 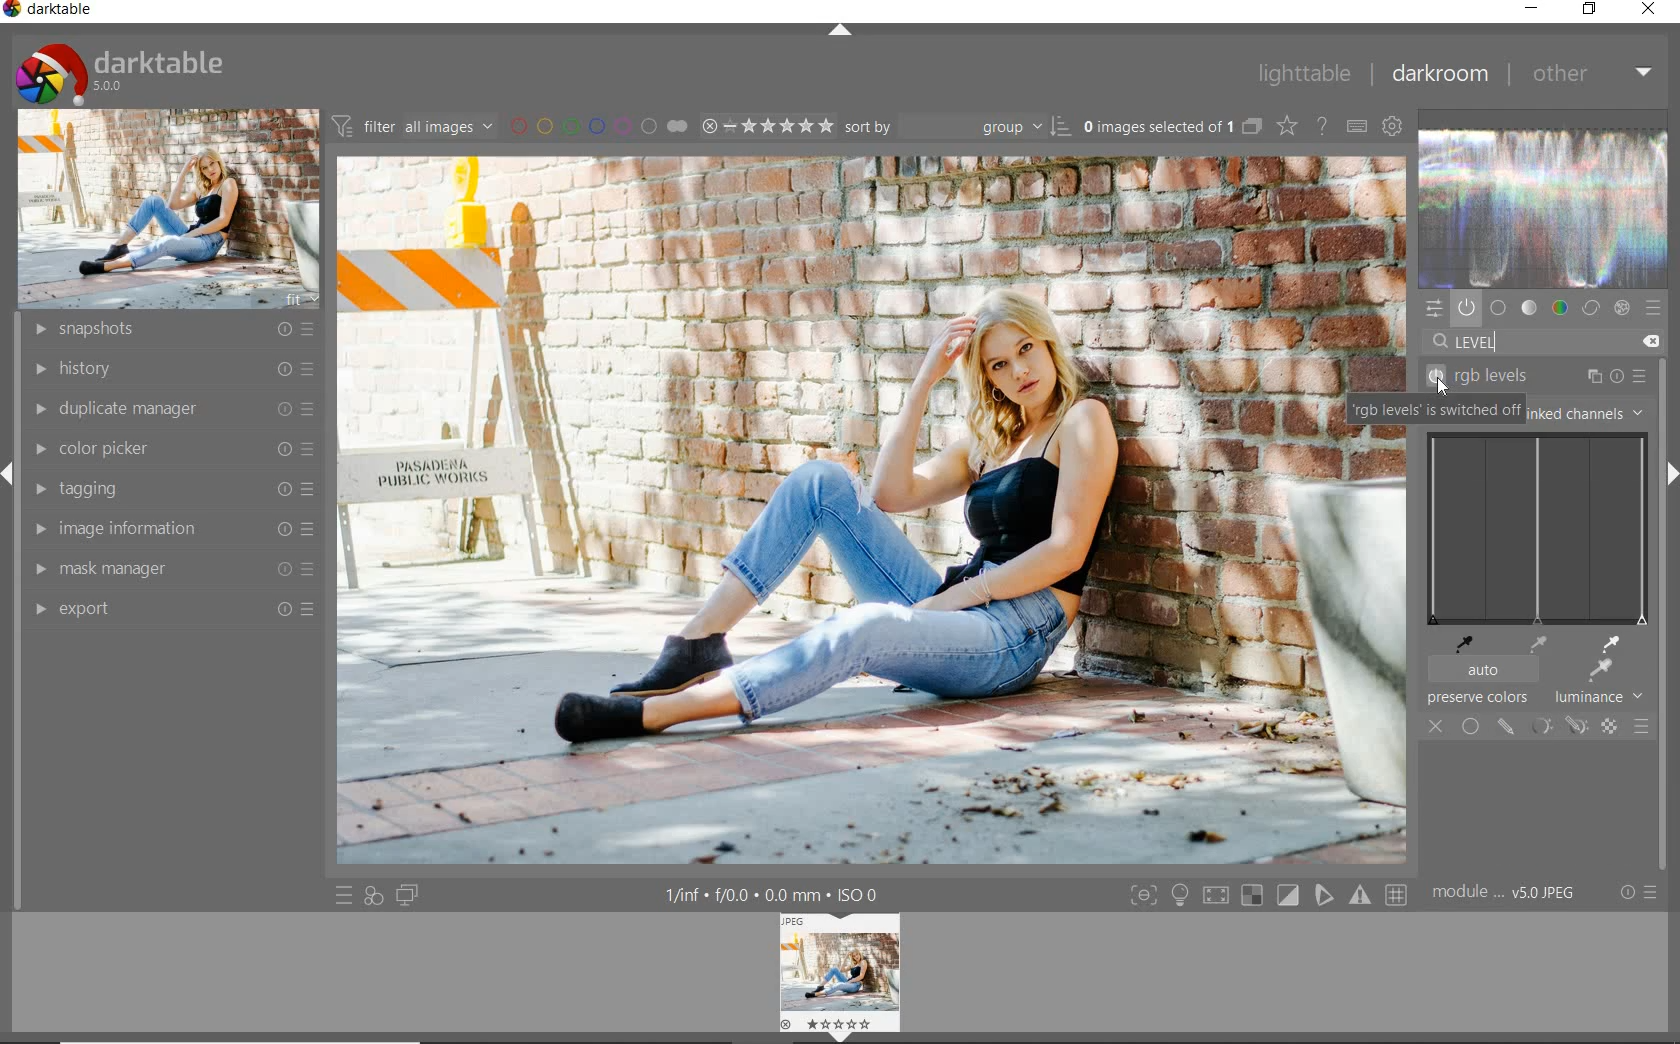 I want to click on scrollbar, so click(x=1663, y=402).